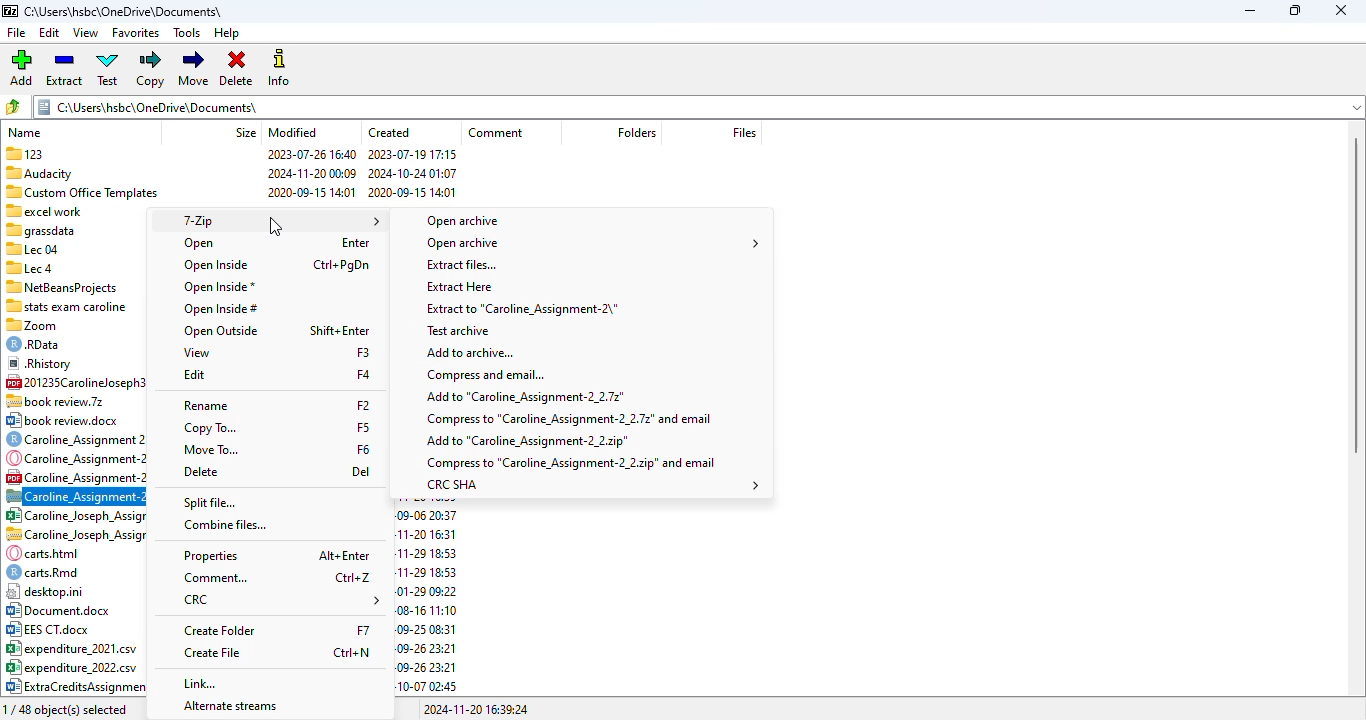 The width and height of the screenshot is (1366, 720). What do you see at coordinates (593, 244) in the screenshot?
I see `open archive` at bounding box center [593, 244].